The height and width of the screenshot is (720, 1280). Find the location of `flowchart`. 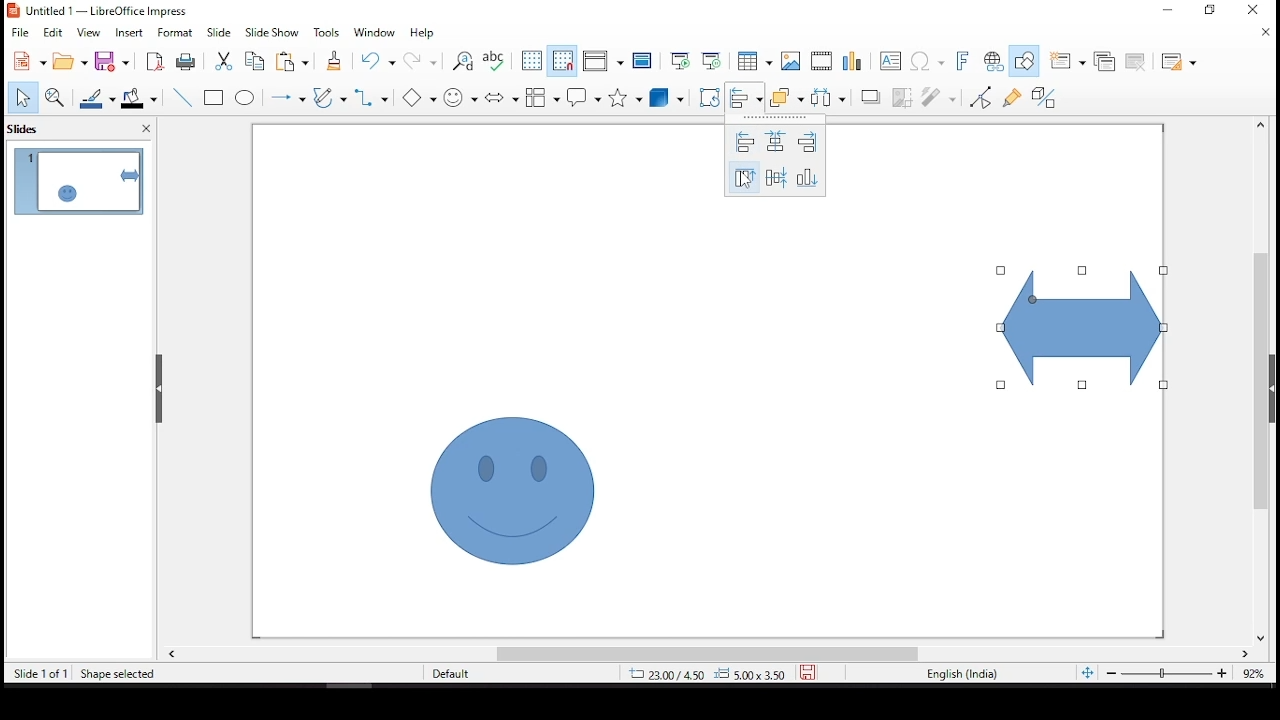

flowchart is located at coordinates (543, 97).